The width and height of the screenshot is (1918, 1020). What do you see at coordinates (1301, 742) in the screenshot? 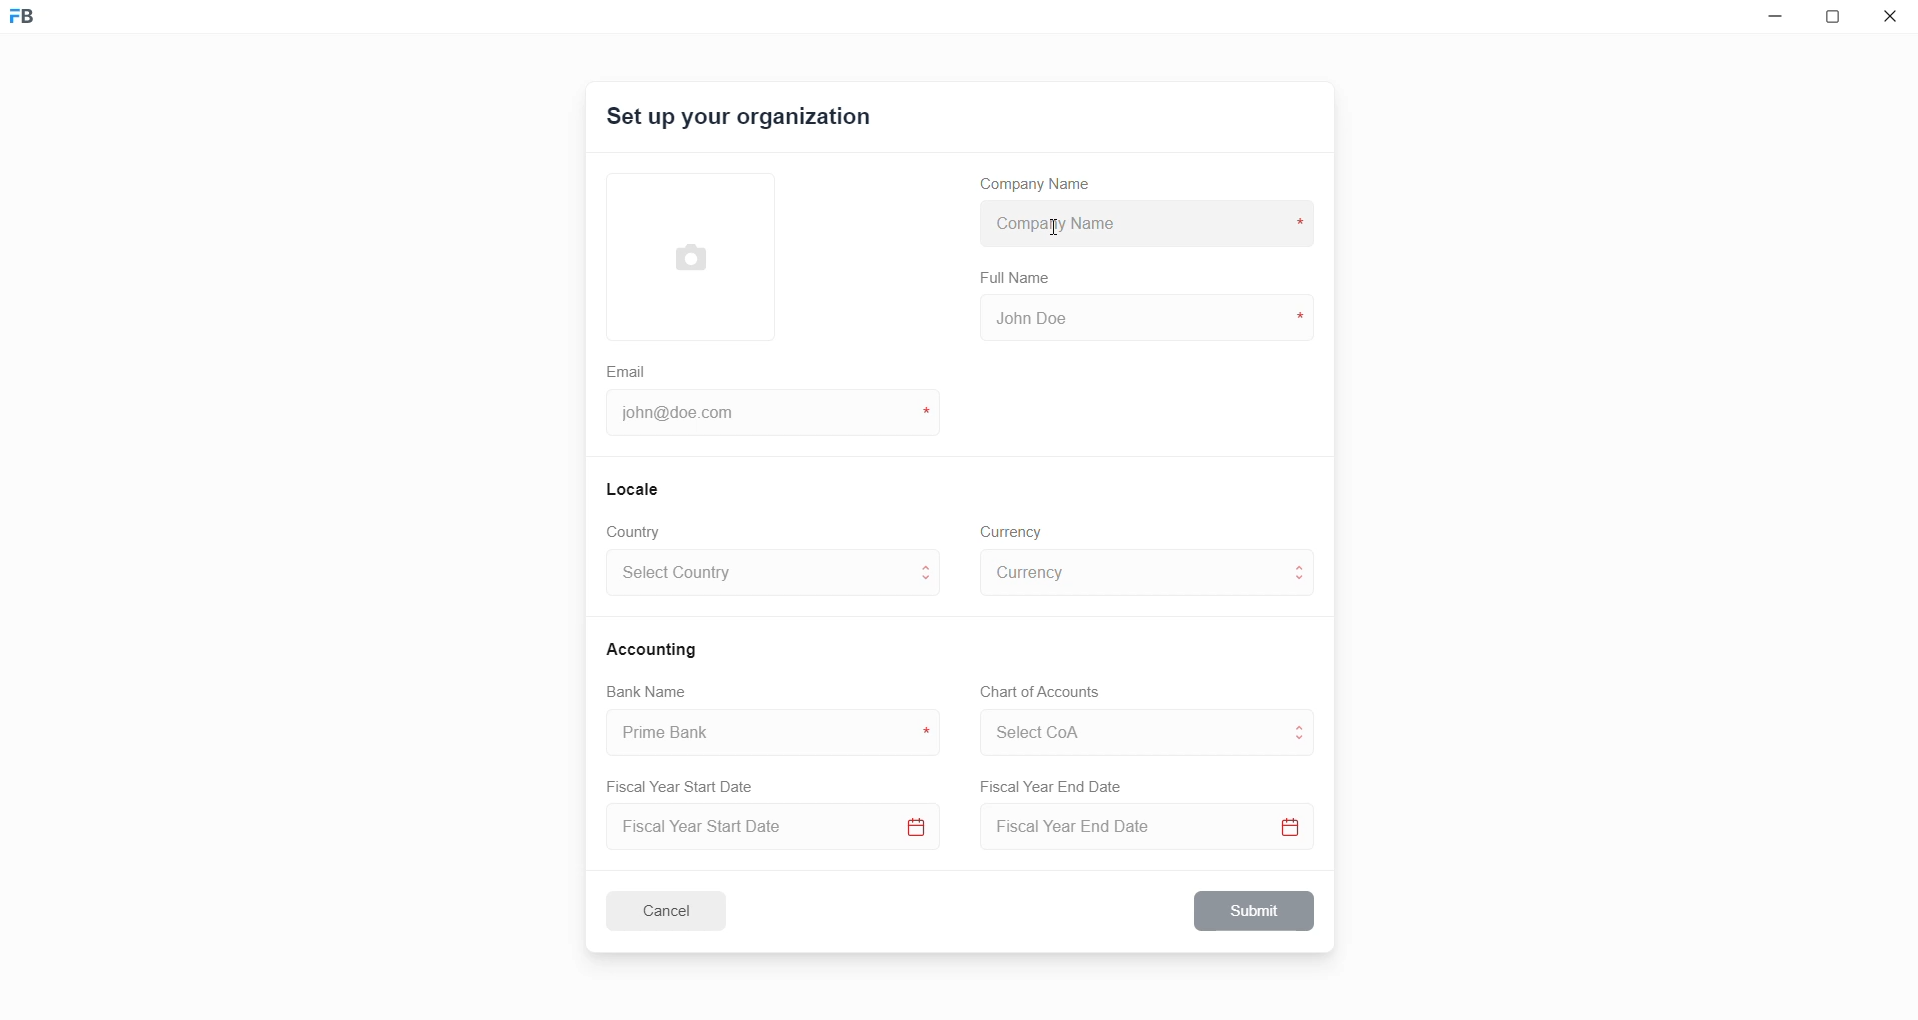
I see `move to below CoA` at bounding box center [1301, 742].